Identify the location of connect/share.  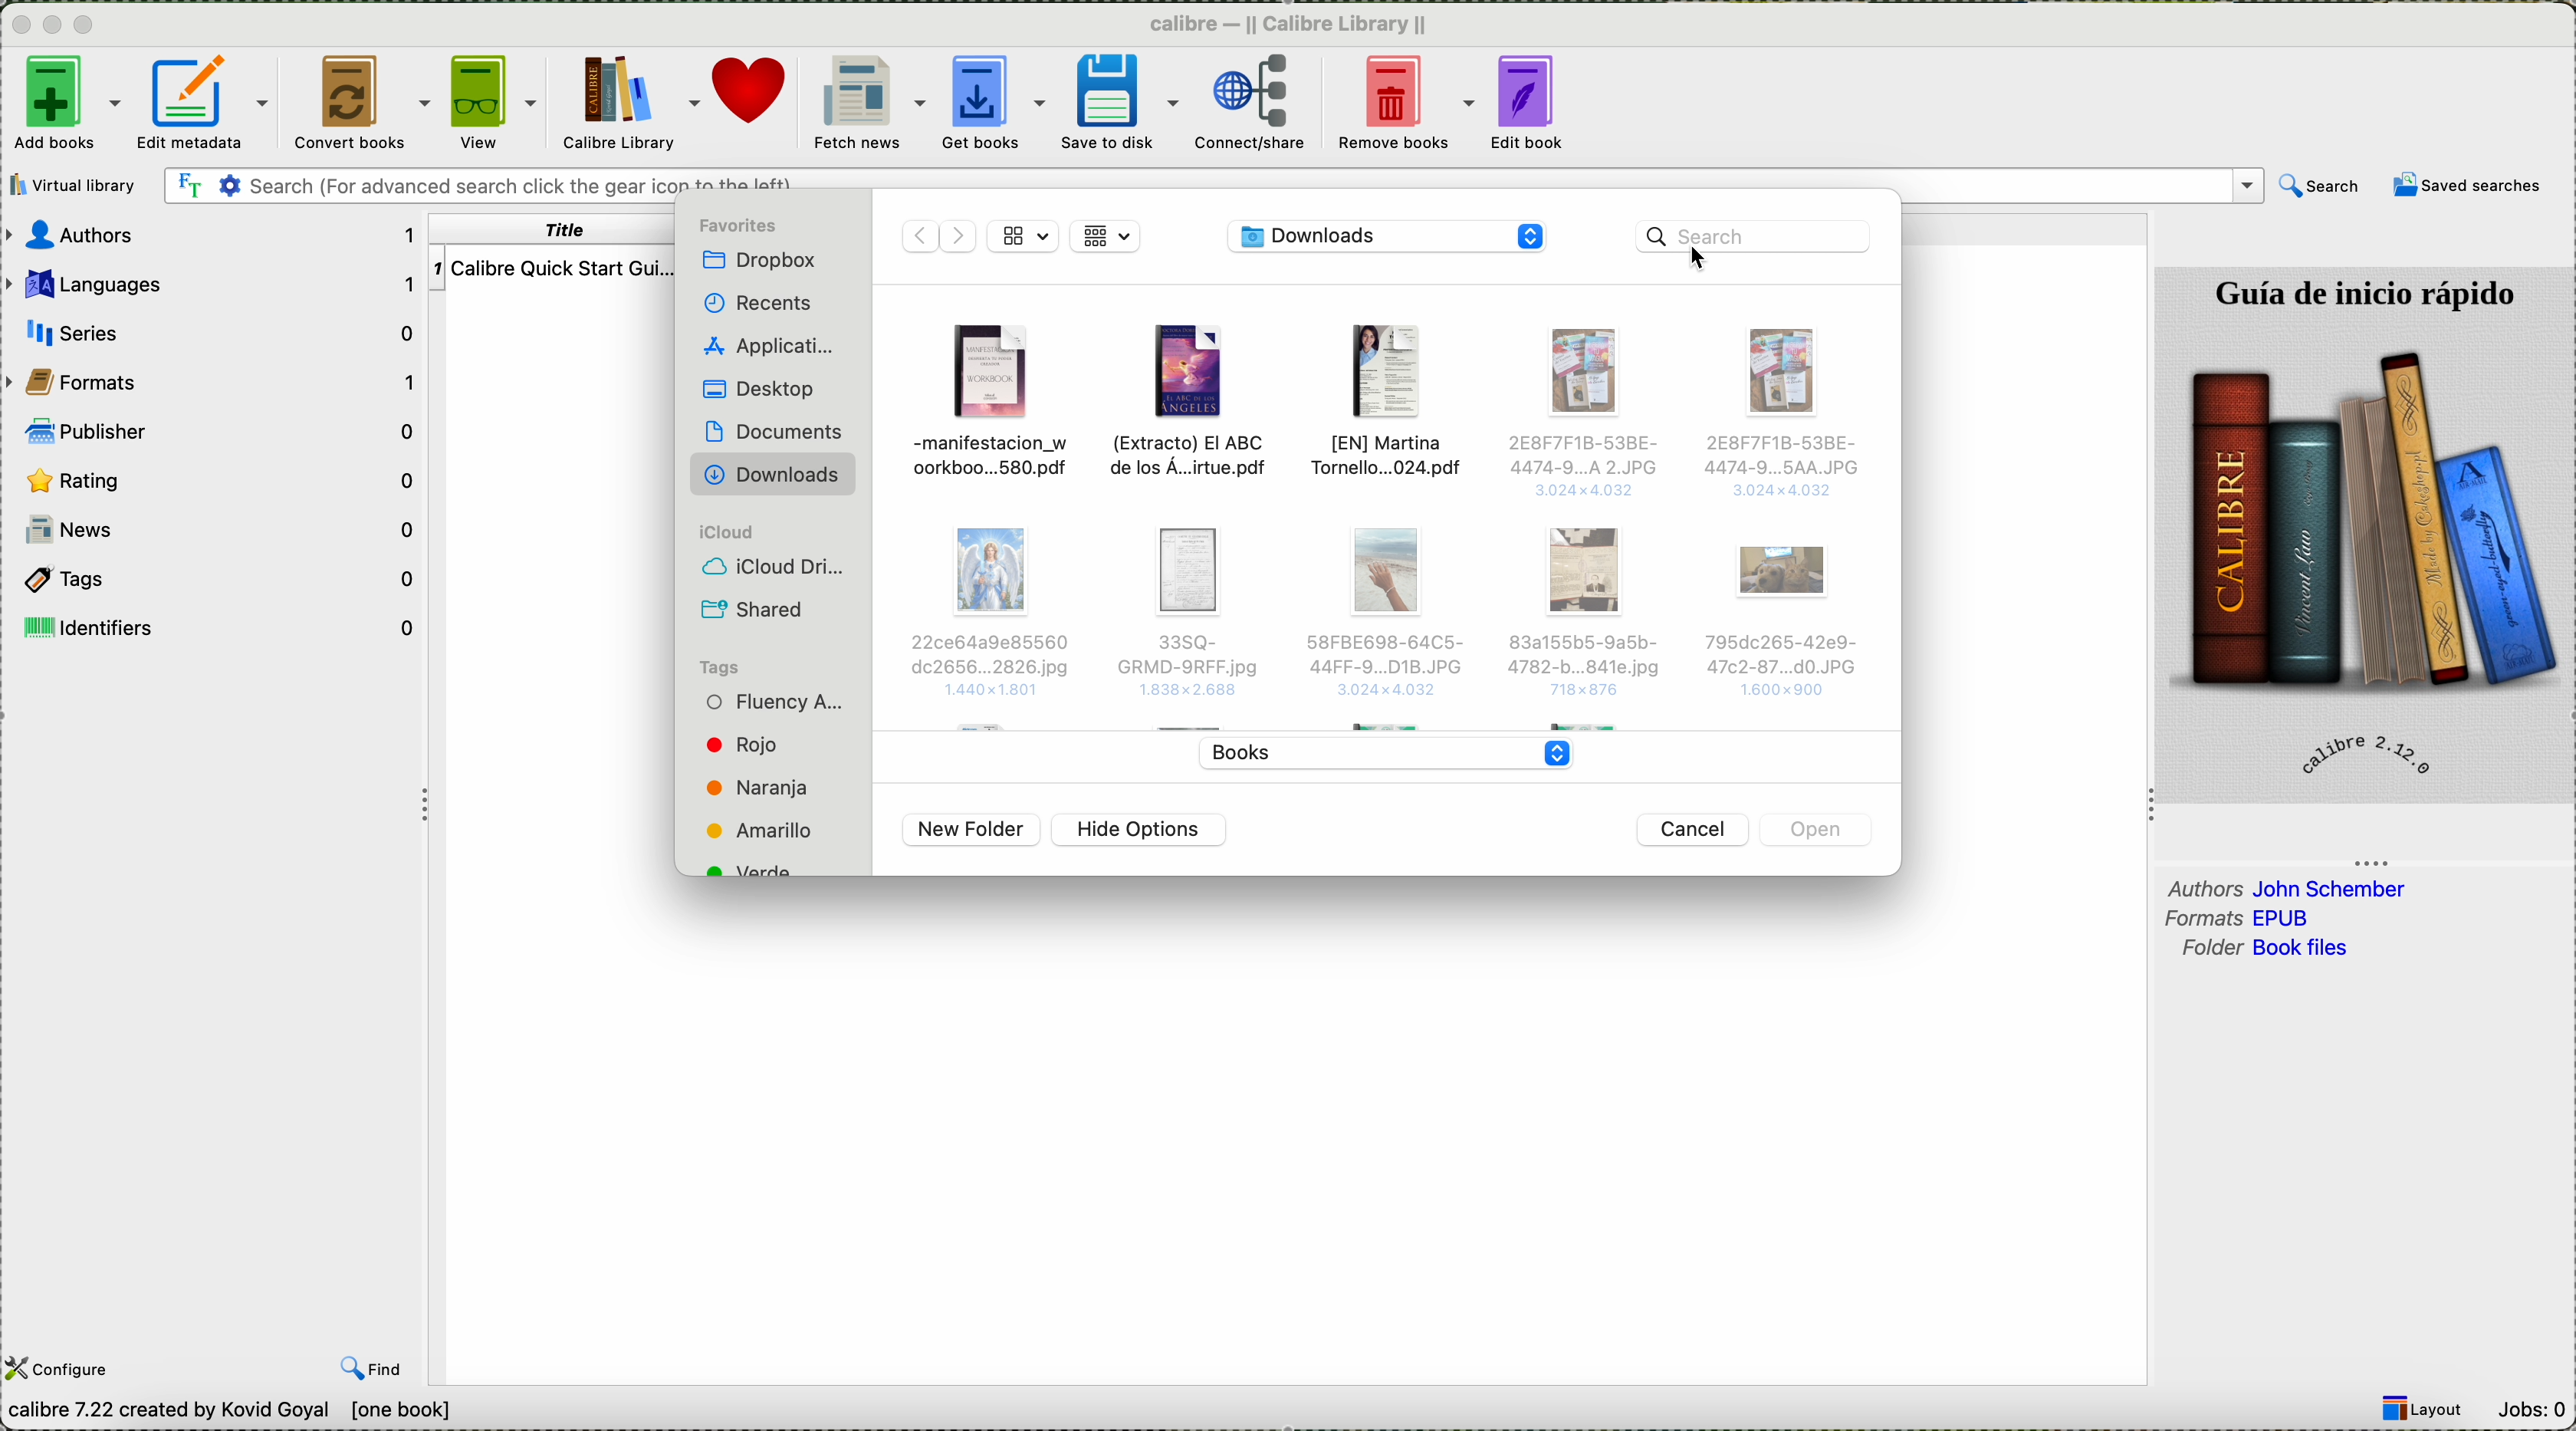
(1252, 102).